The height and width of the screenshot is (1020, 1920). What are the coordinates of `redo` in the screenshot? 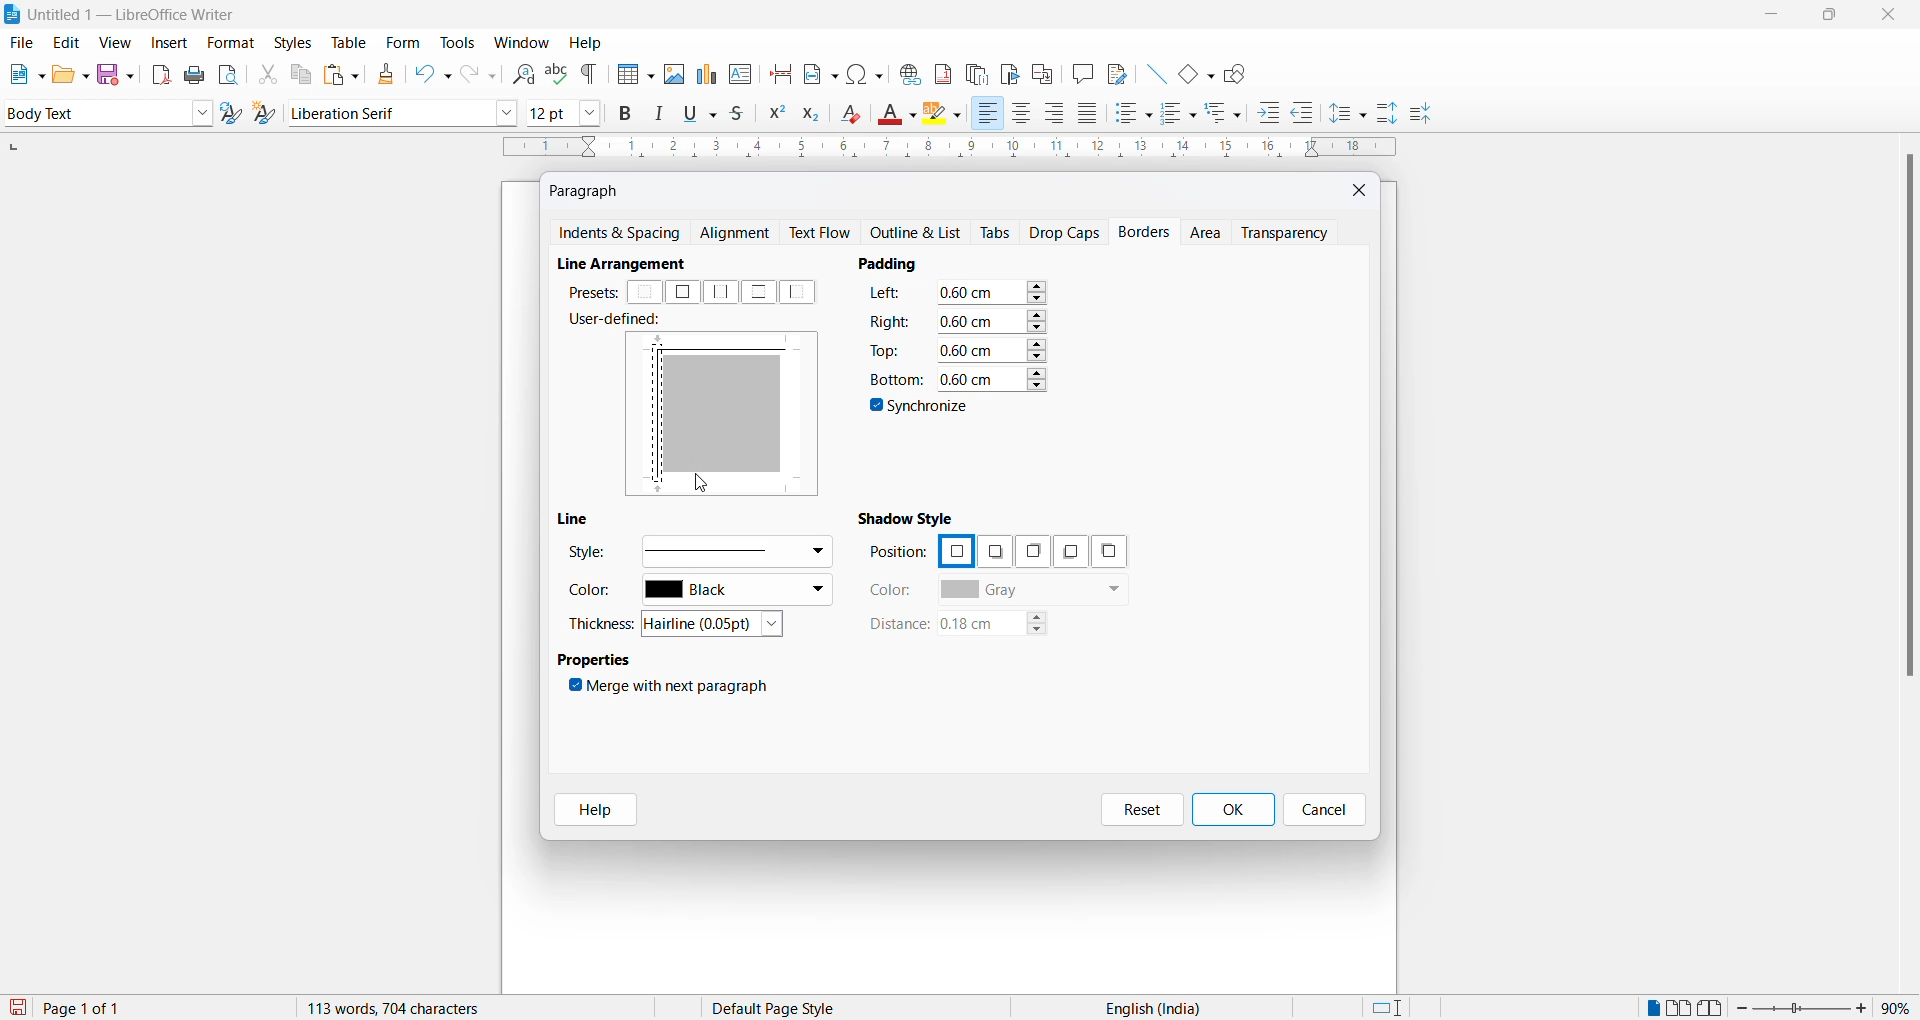 It's located at (477, 74).